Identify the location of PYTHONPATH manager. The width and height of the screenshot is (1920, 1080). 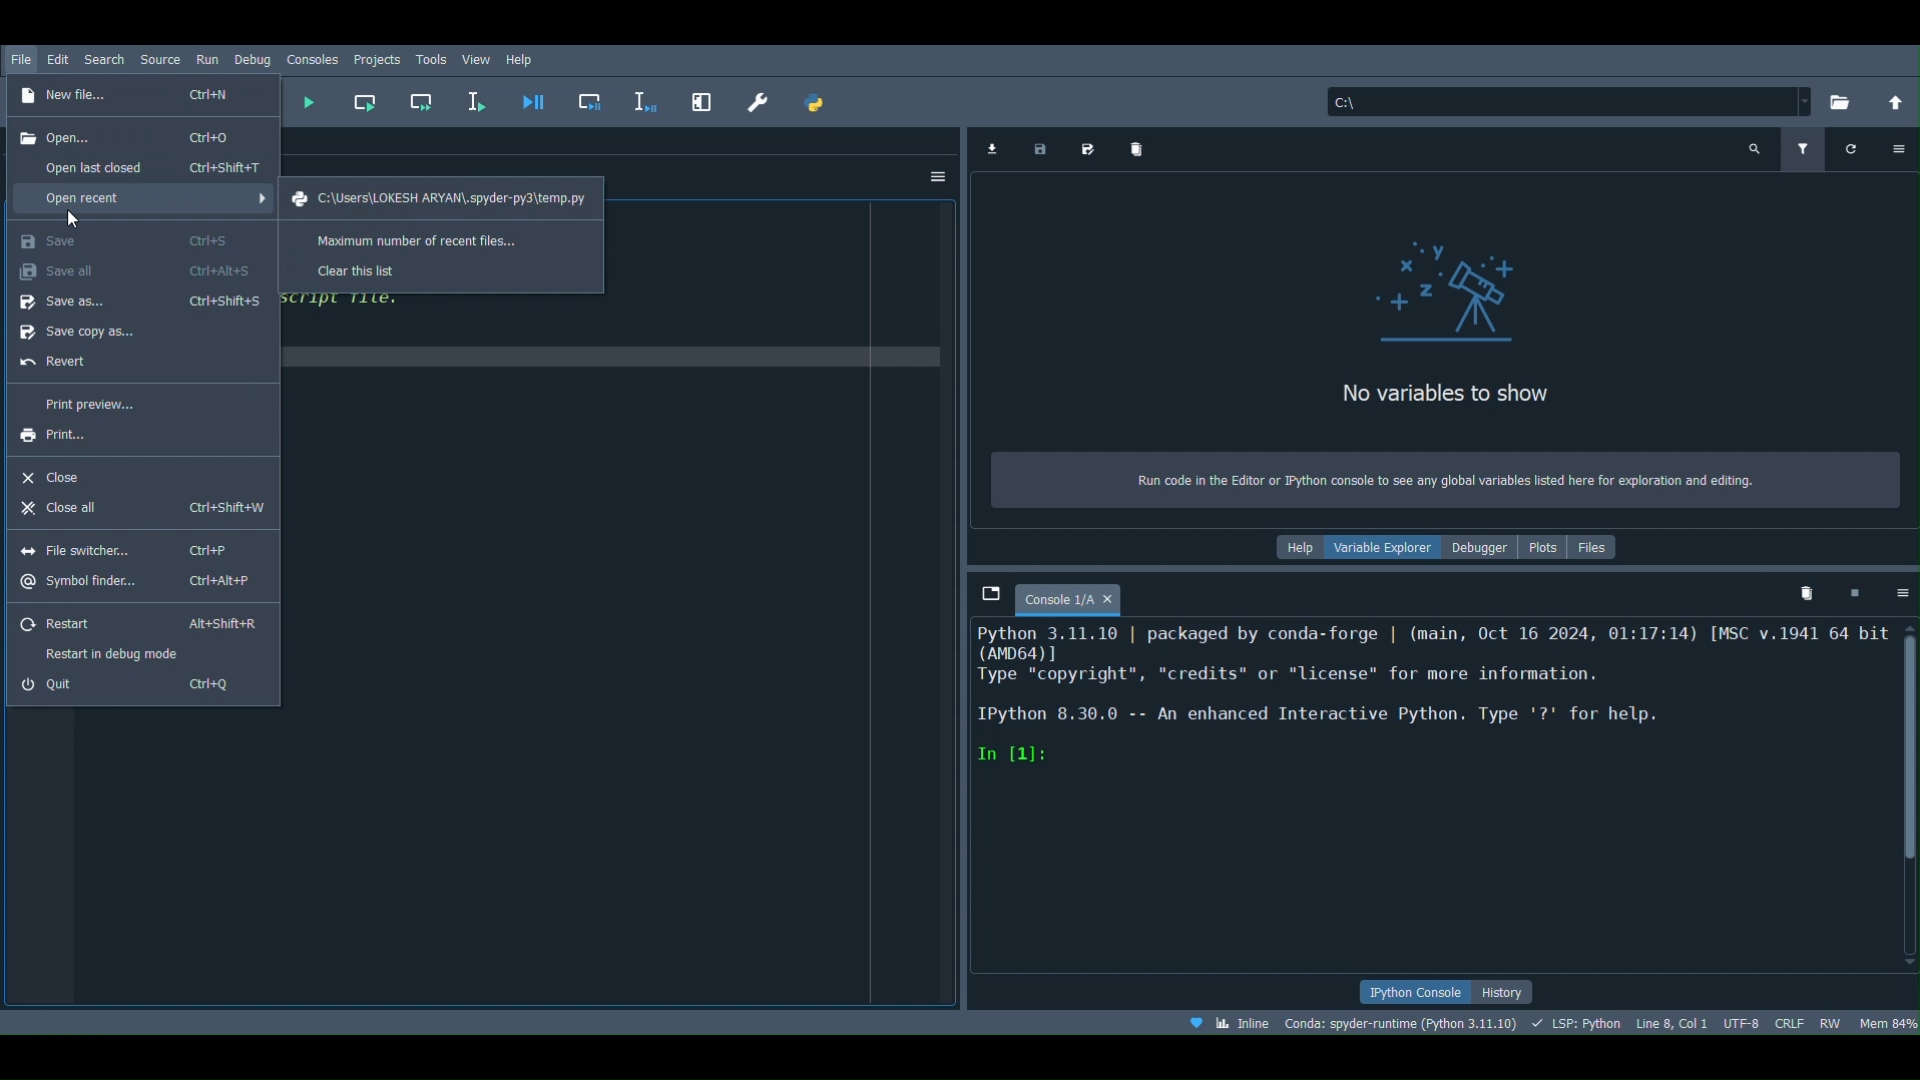
(817, 104).